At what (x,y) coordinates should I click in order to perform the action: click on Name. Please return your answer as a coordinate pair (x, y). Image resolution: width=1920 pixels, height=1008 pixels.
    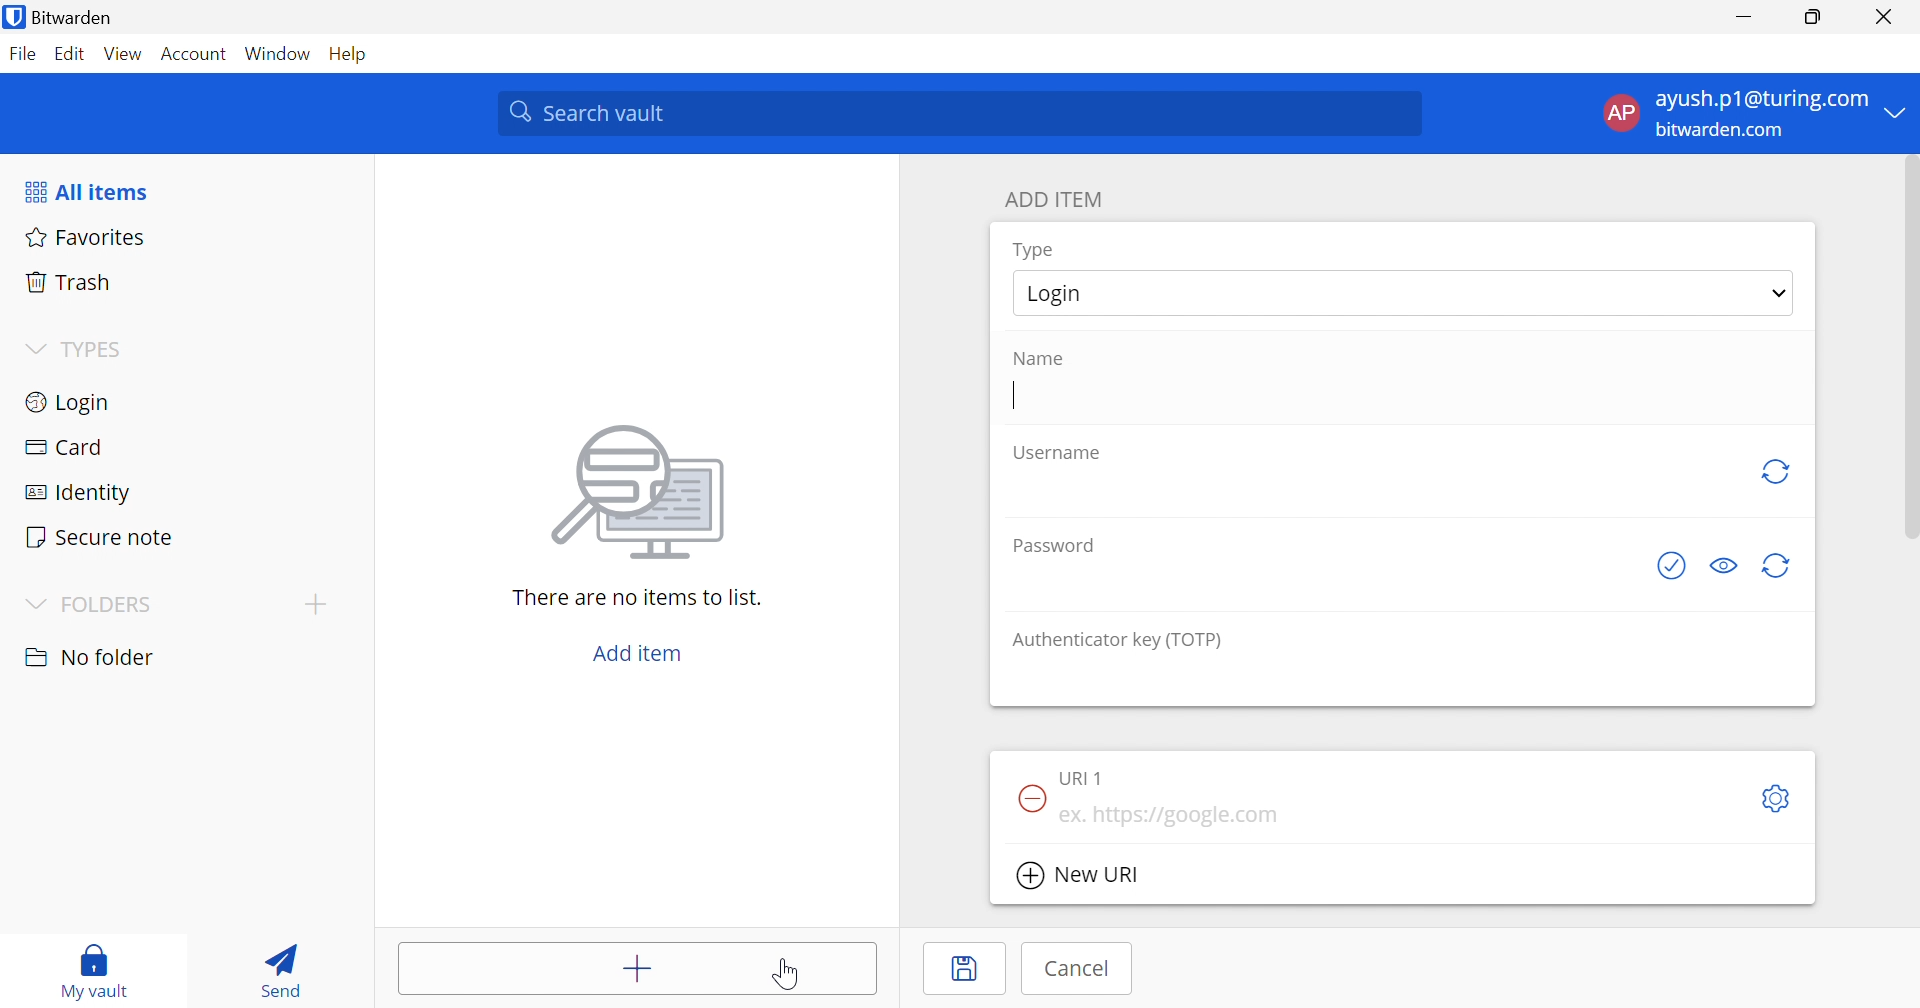
    Looking at the image, I should click on (1037, 359).